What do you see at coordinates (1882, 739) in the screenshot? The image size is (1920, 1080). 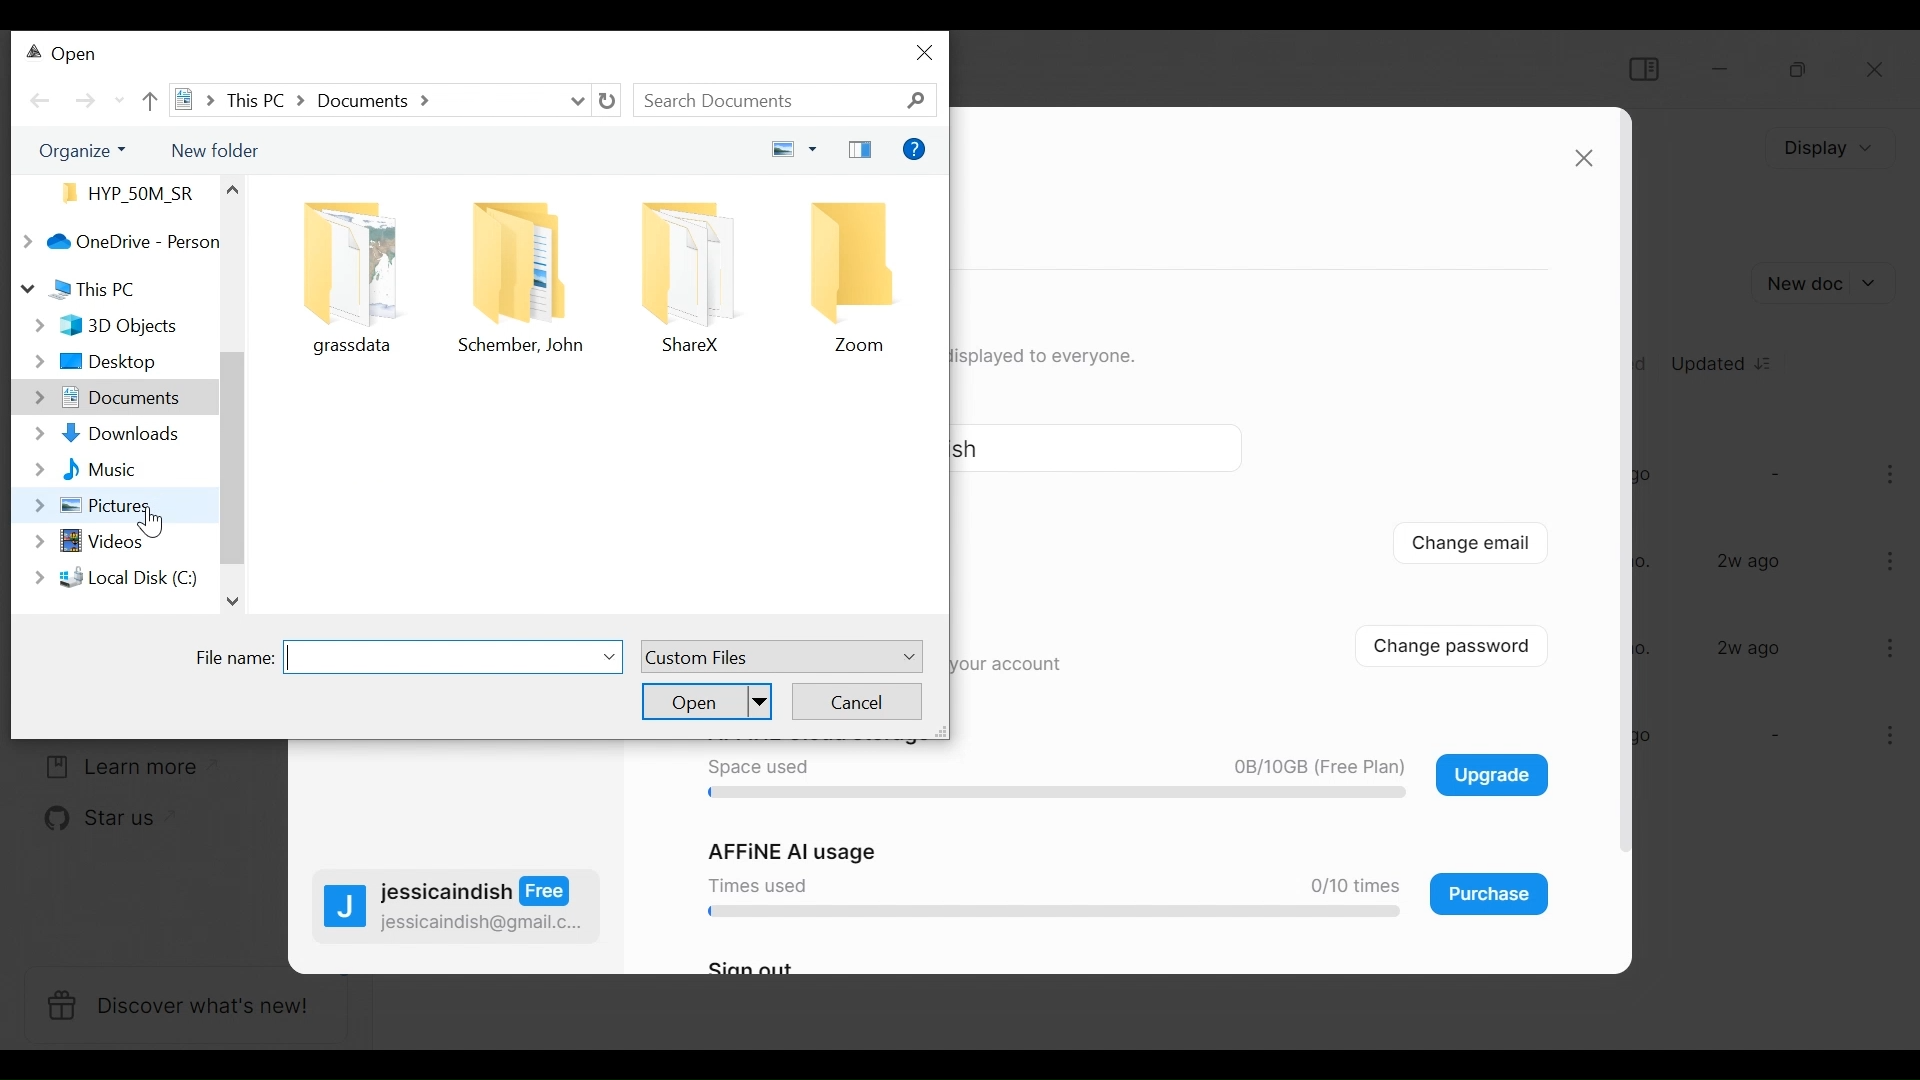 I see `more options` at bounding box center [1882, 739].